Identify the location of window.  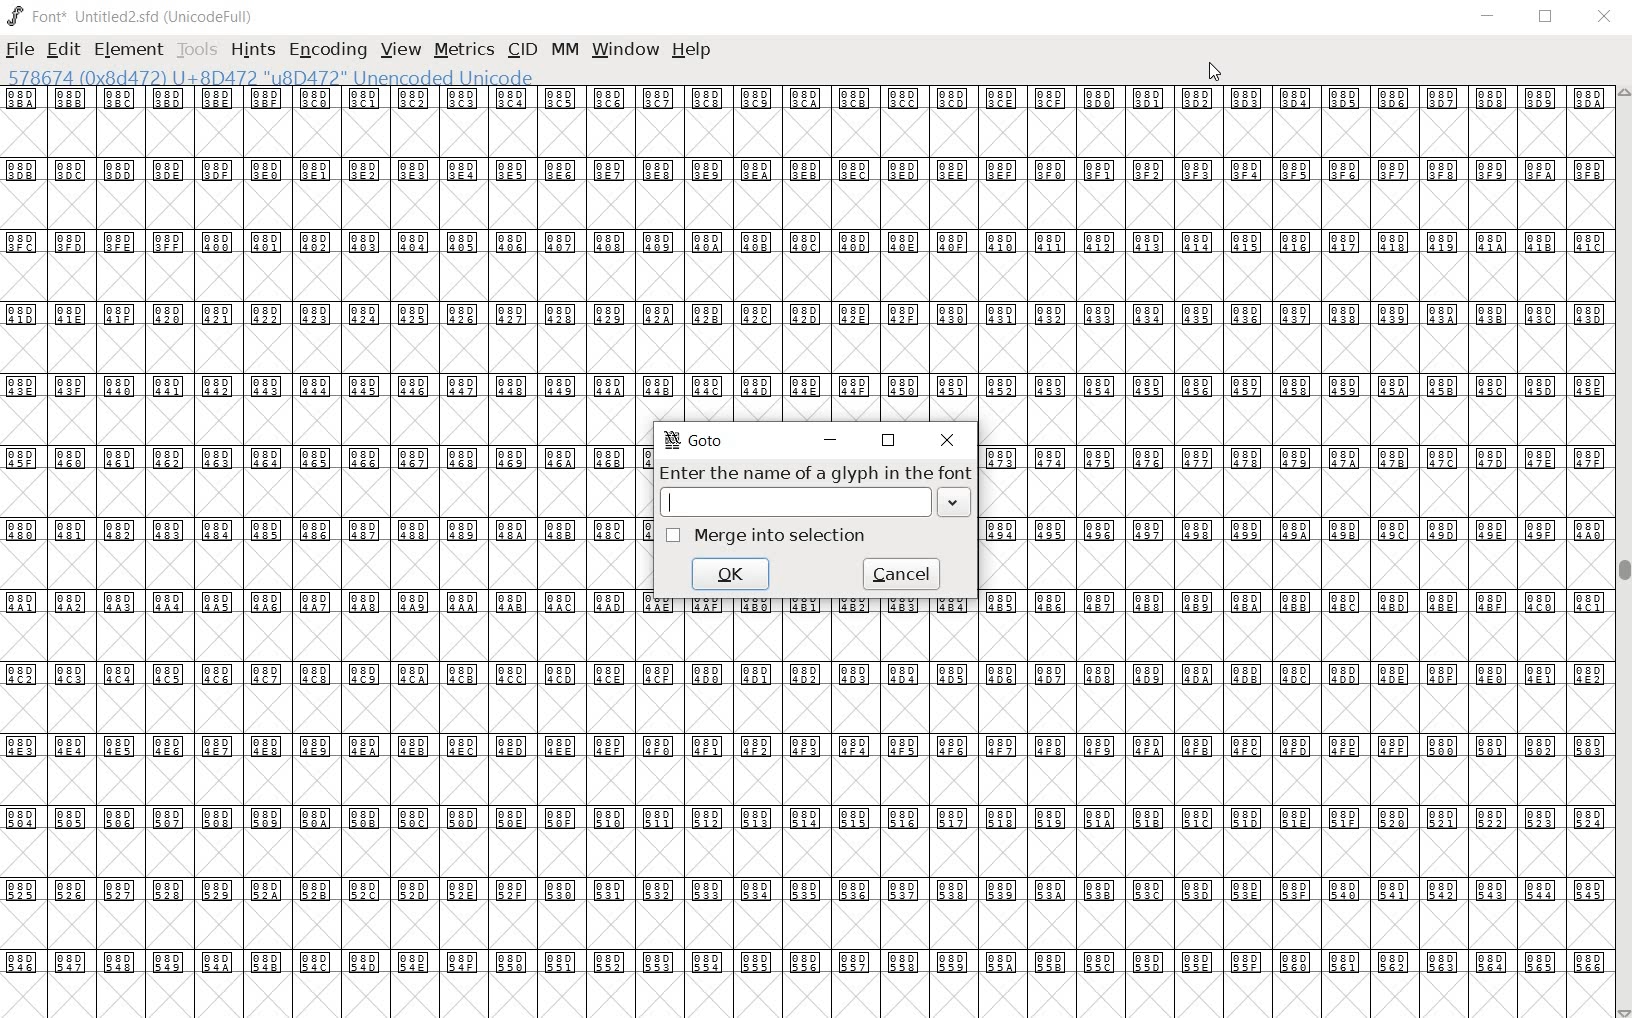
(627, 51).